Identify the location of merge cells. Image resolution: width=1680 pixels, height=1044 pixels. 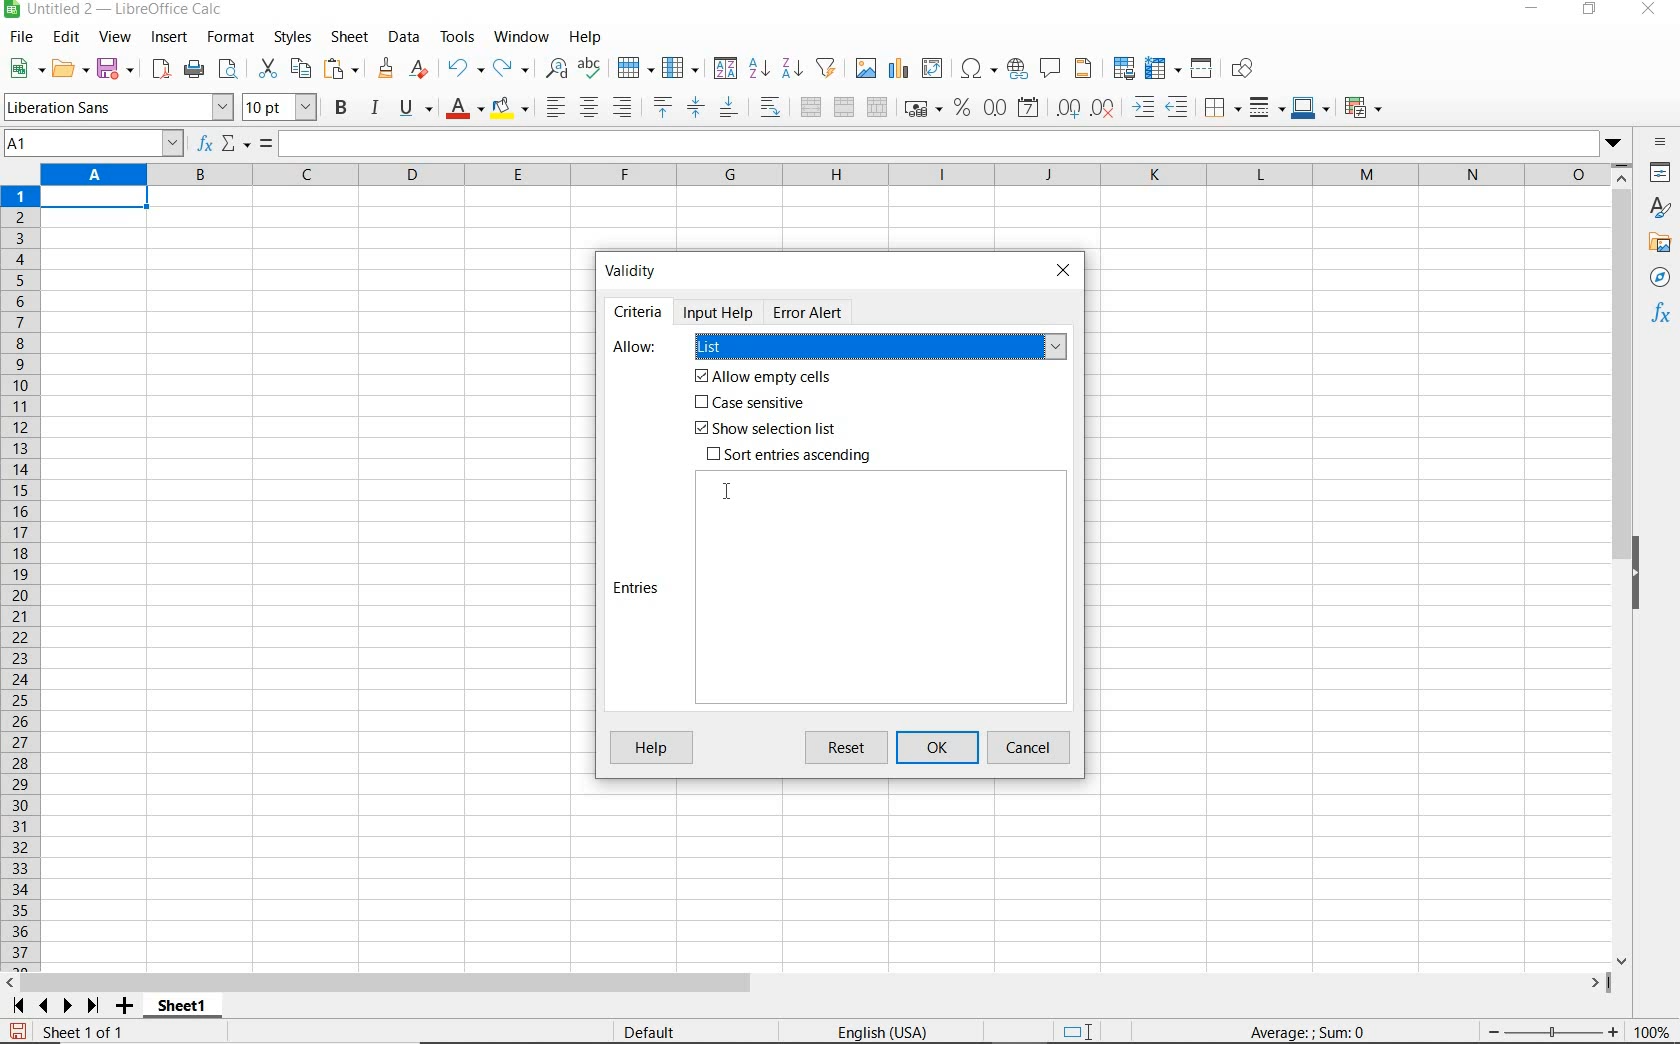
(845, 105).